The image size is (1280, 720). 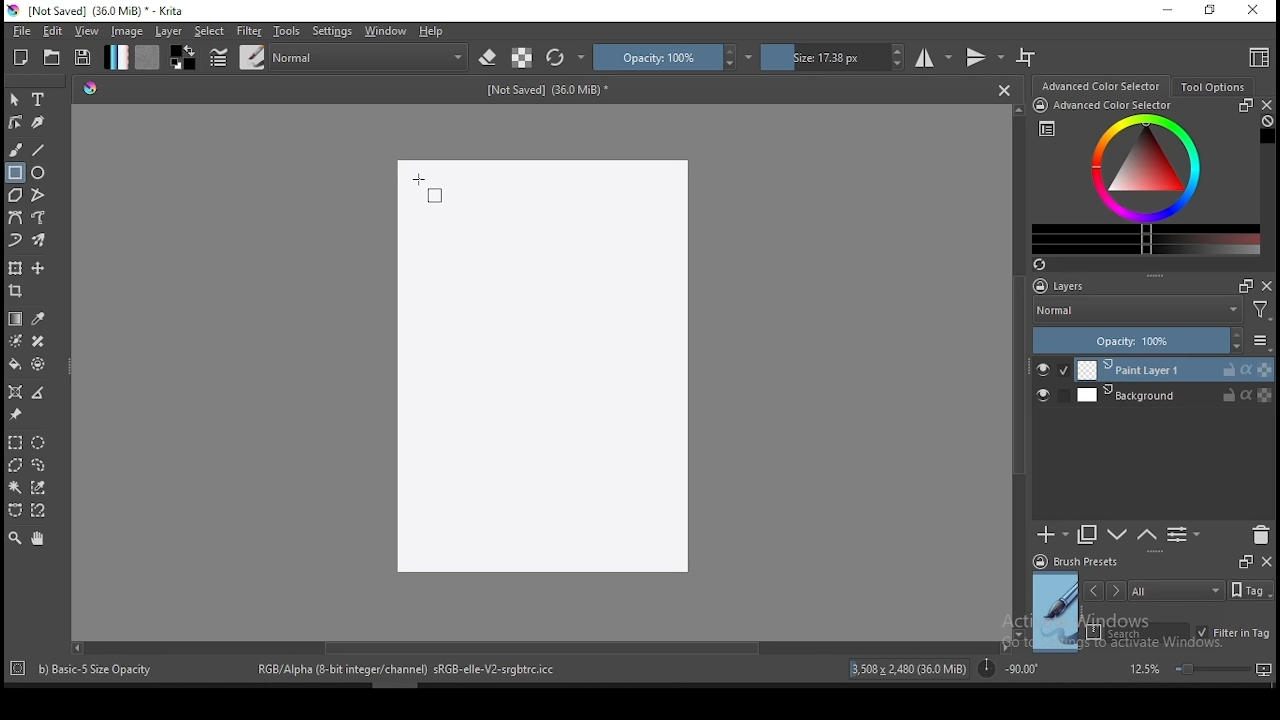 What do you see at coordinates (38, 193) in the screenshot?
I see `polyline tool` at bounding box center [38, 193].